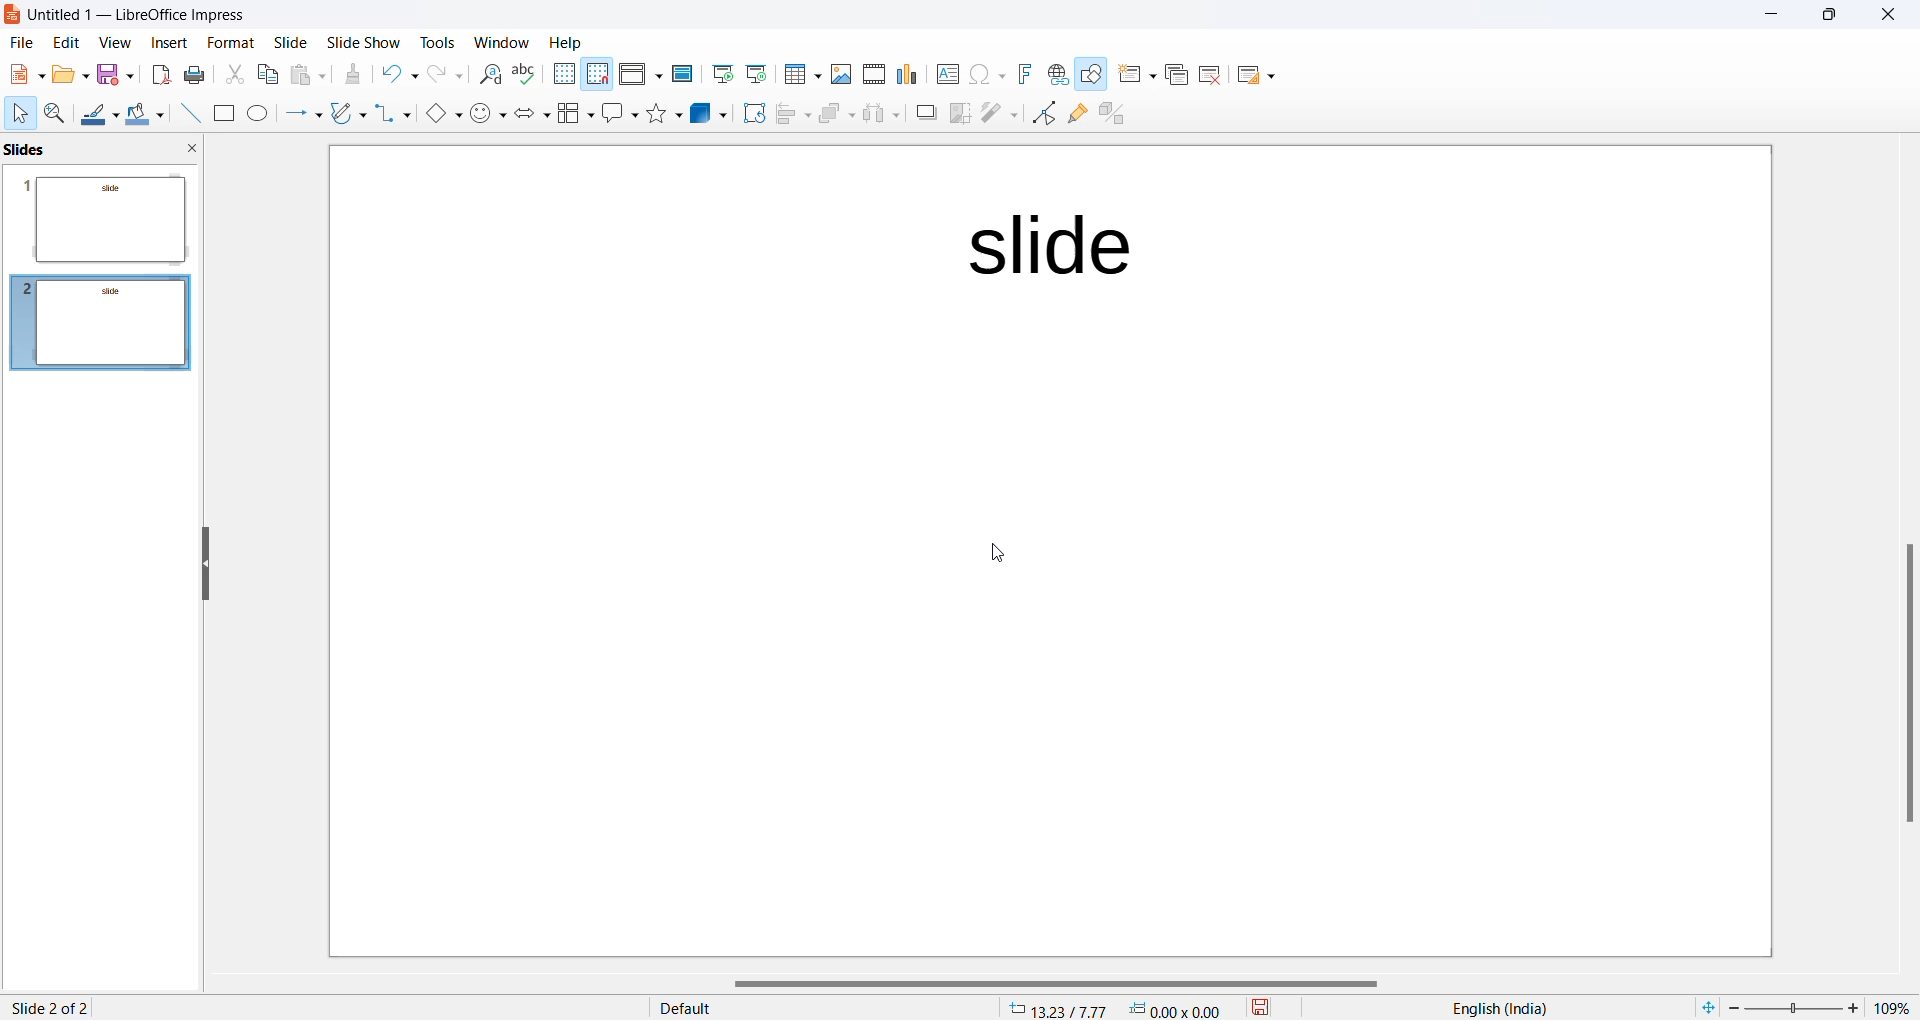  Describe the element at coordinates (115, 75) in the screenshot. I see `Save option` at that location.